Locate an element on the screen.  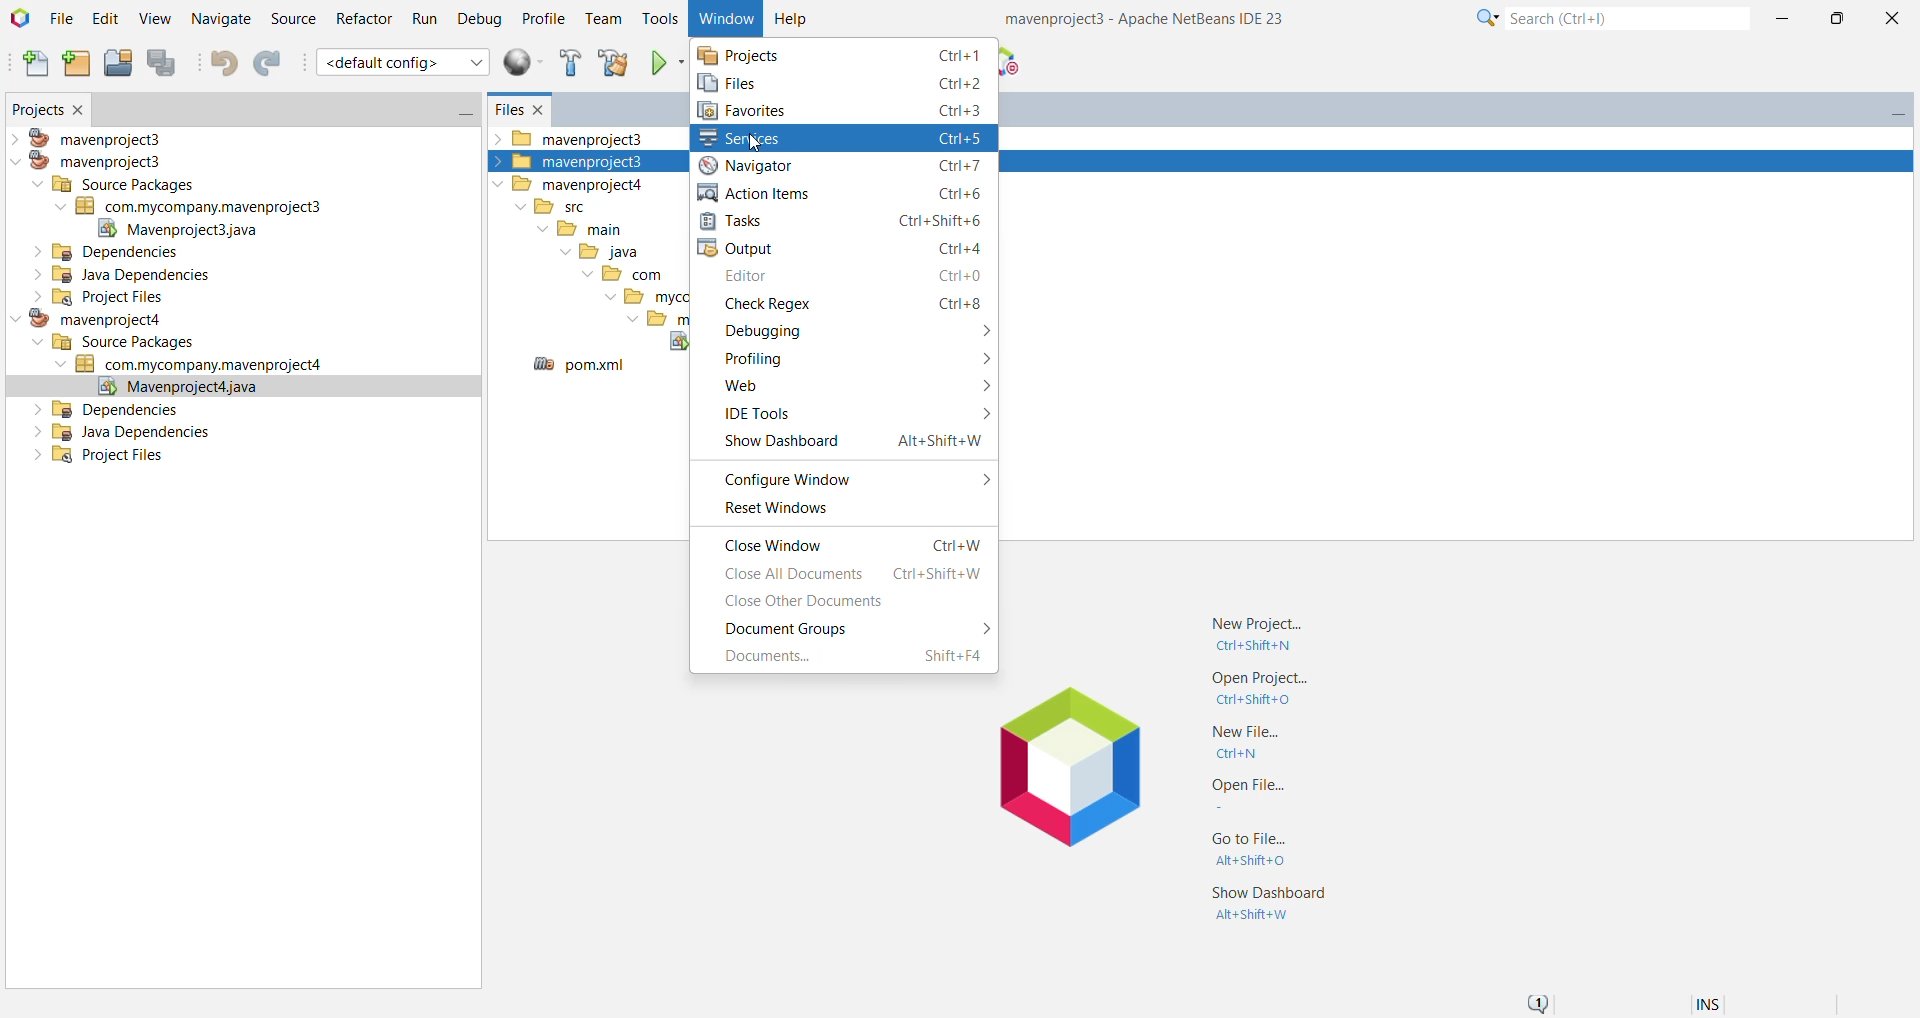
Project Files is located at coordinates (91, 298).